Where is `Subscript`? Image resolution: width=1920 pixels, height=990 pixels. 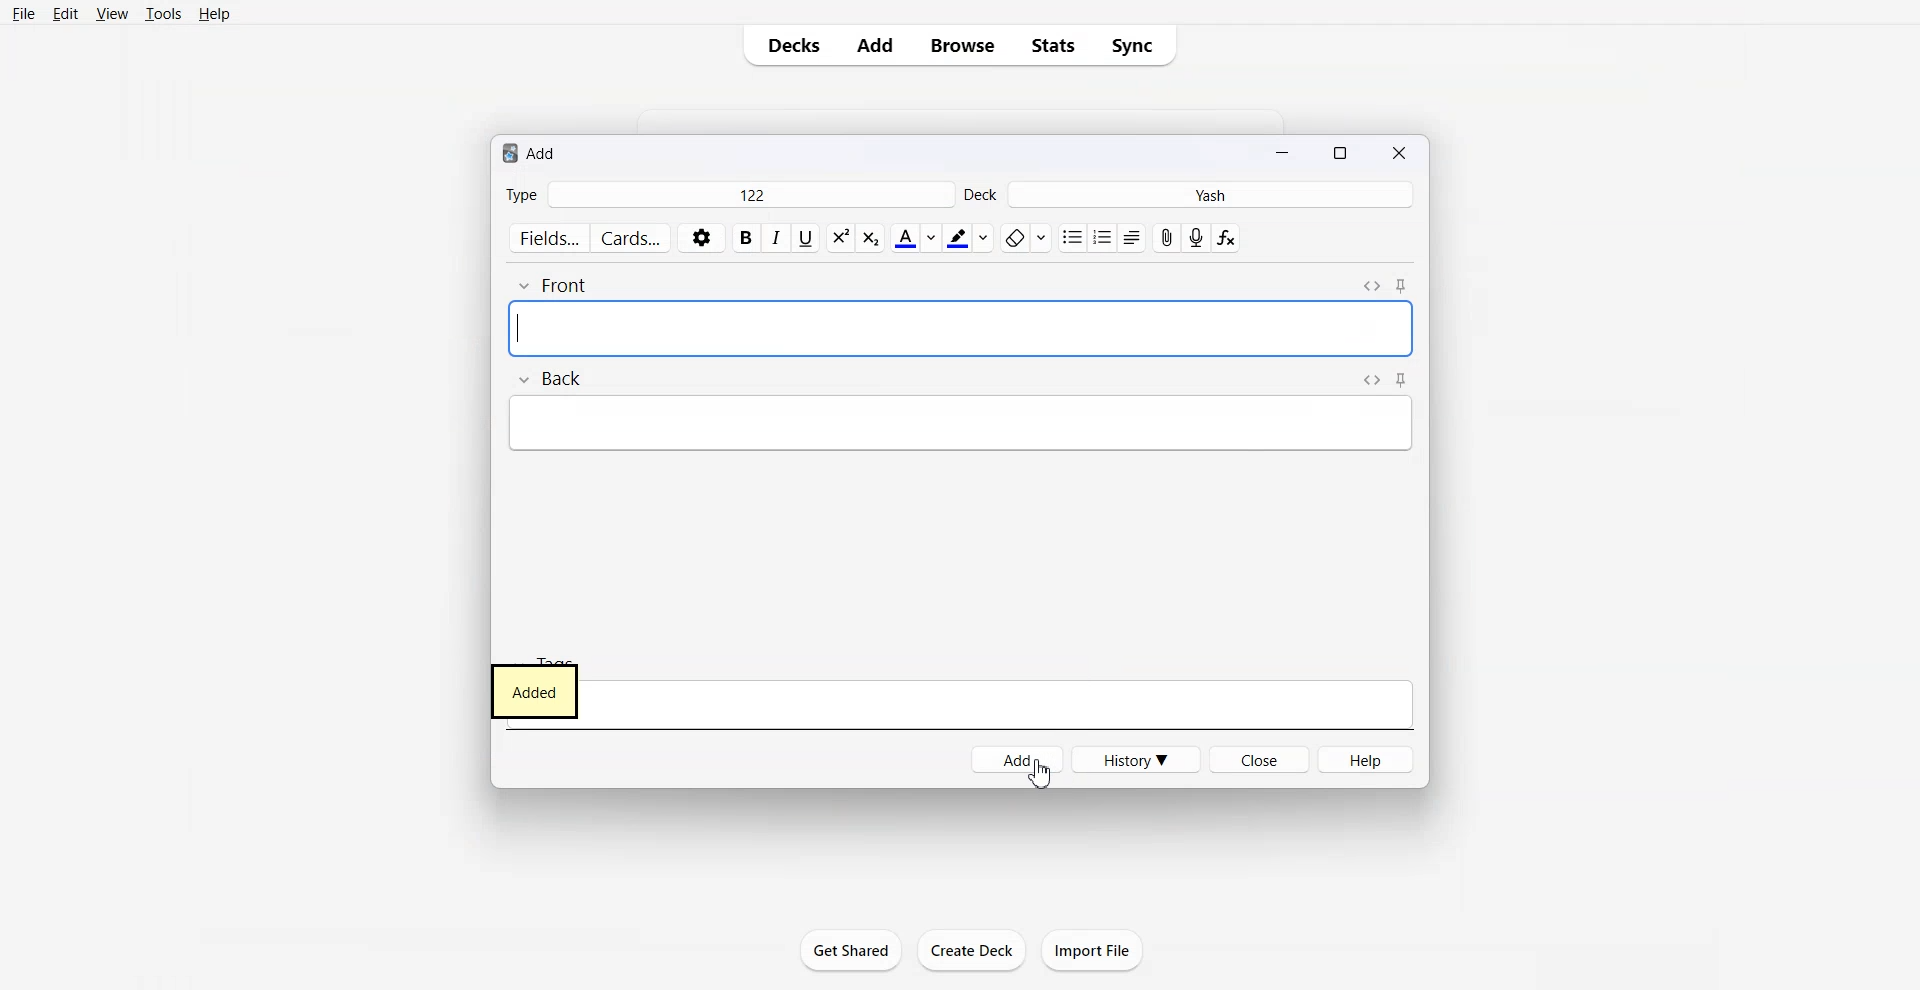 Subscript is located at coordinates (840, 238).